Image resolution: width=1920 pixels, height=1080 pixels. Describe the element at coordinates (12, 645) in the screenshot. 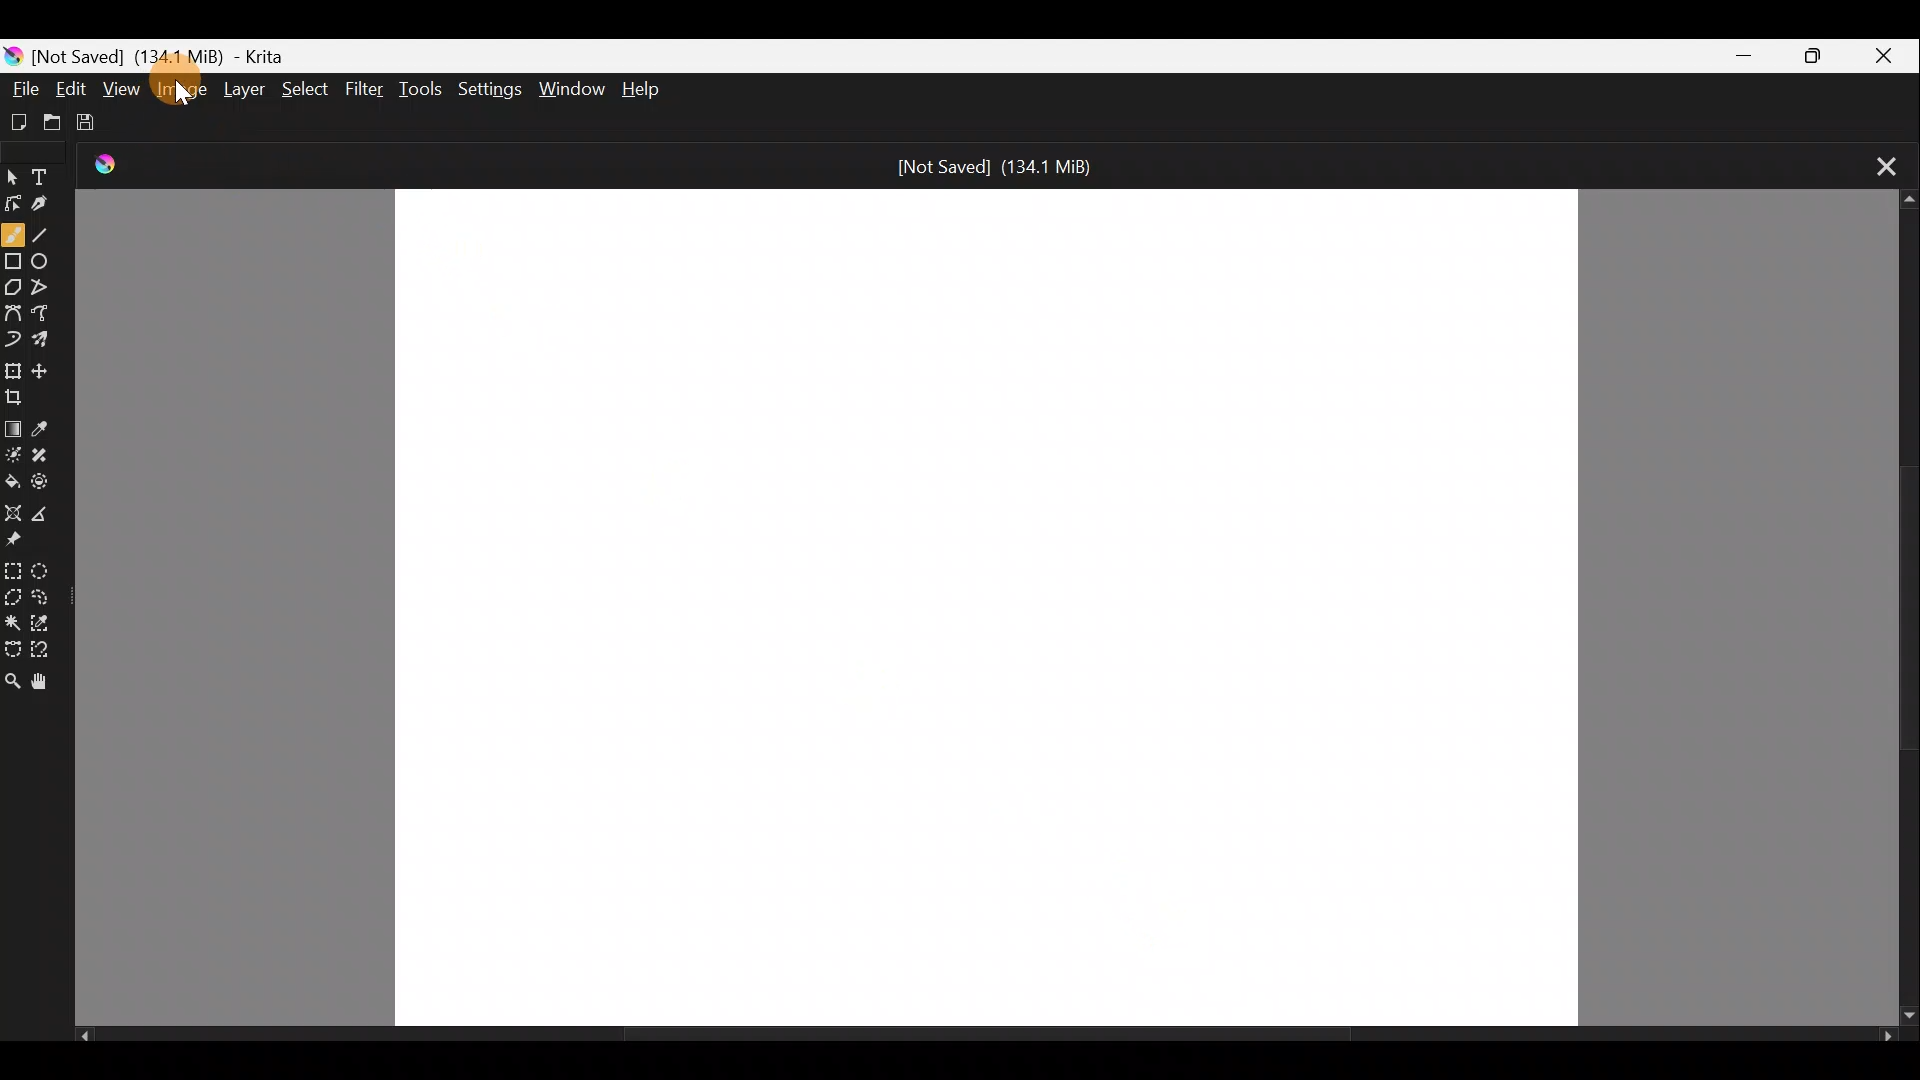

I see `Bezier curve selection tool` at that location.